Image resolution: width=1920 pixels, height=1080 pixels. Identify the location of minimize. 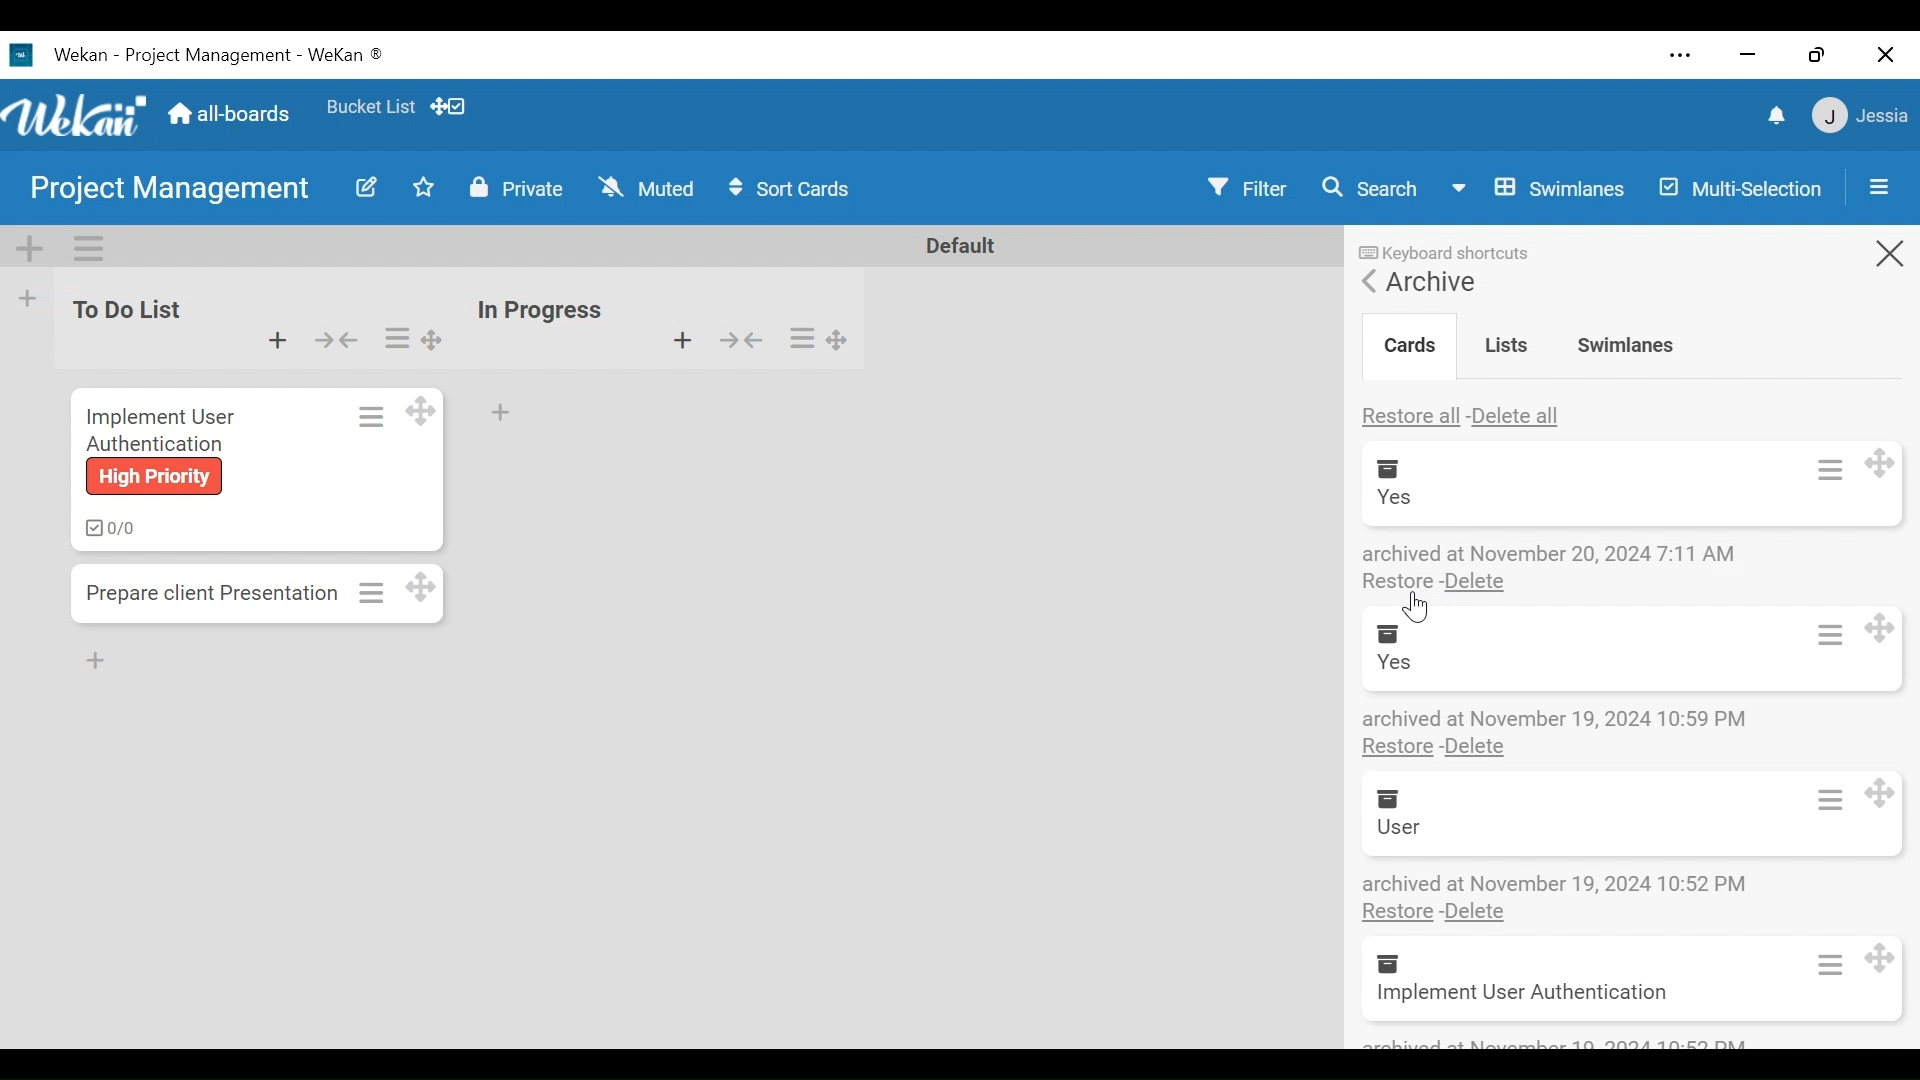
(1747, 54).